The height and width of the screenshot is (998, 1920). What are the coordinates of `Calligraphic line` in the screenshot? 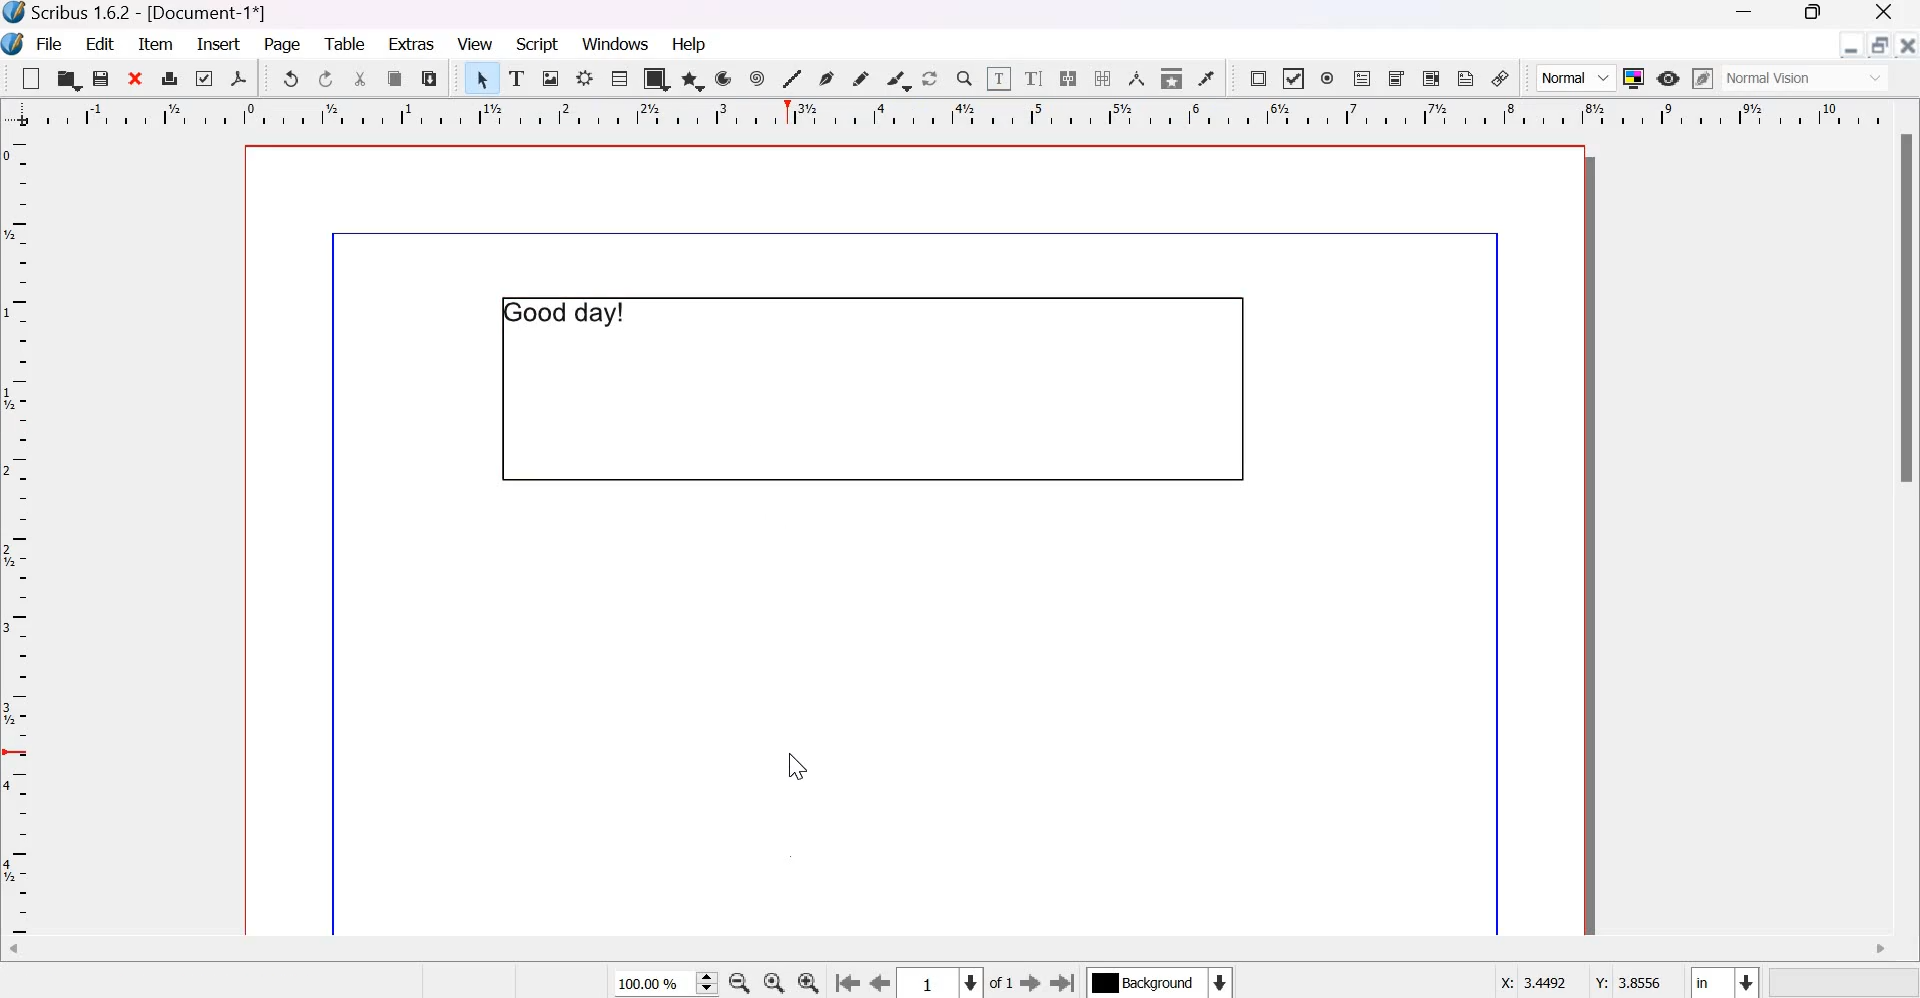 It's located at (898, 78).